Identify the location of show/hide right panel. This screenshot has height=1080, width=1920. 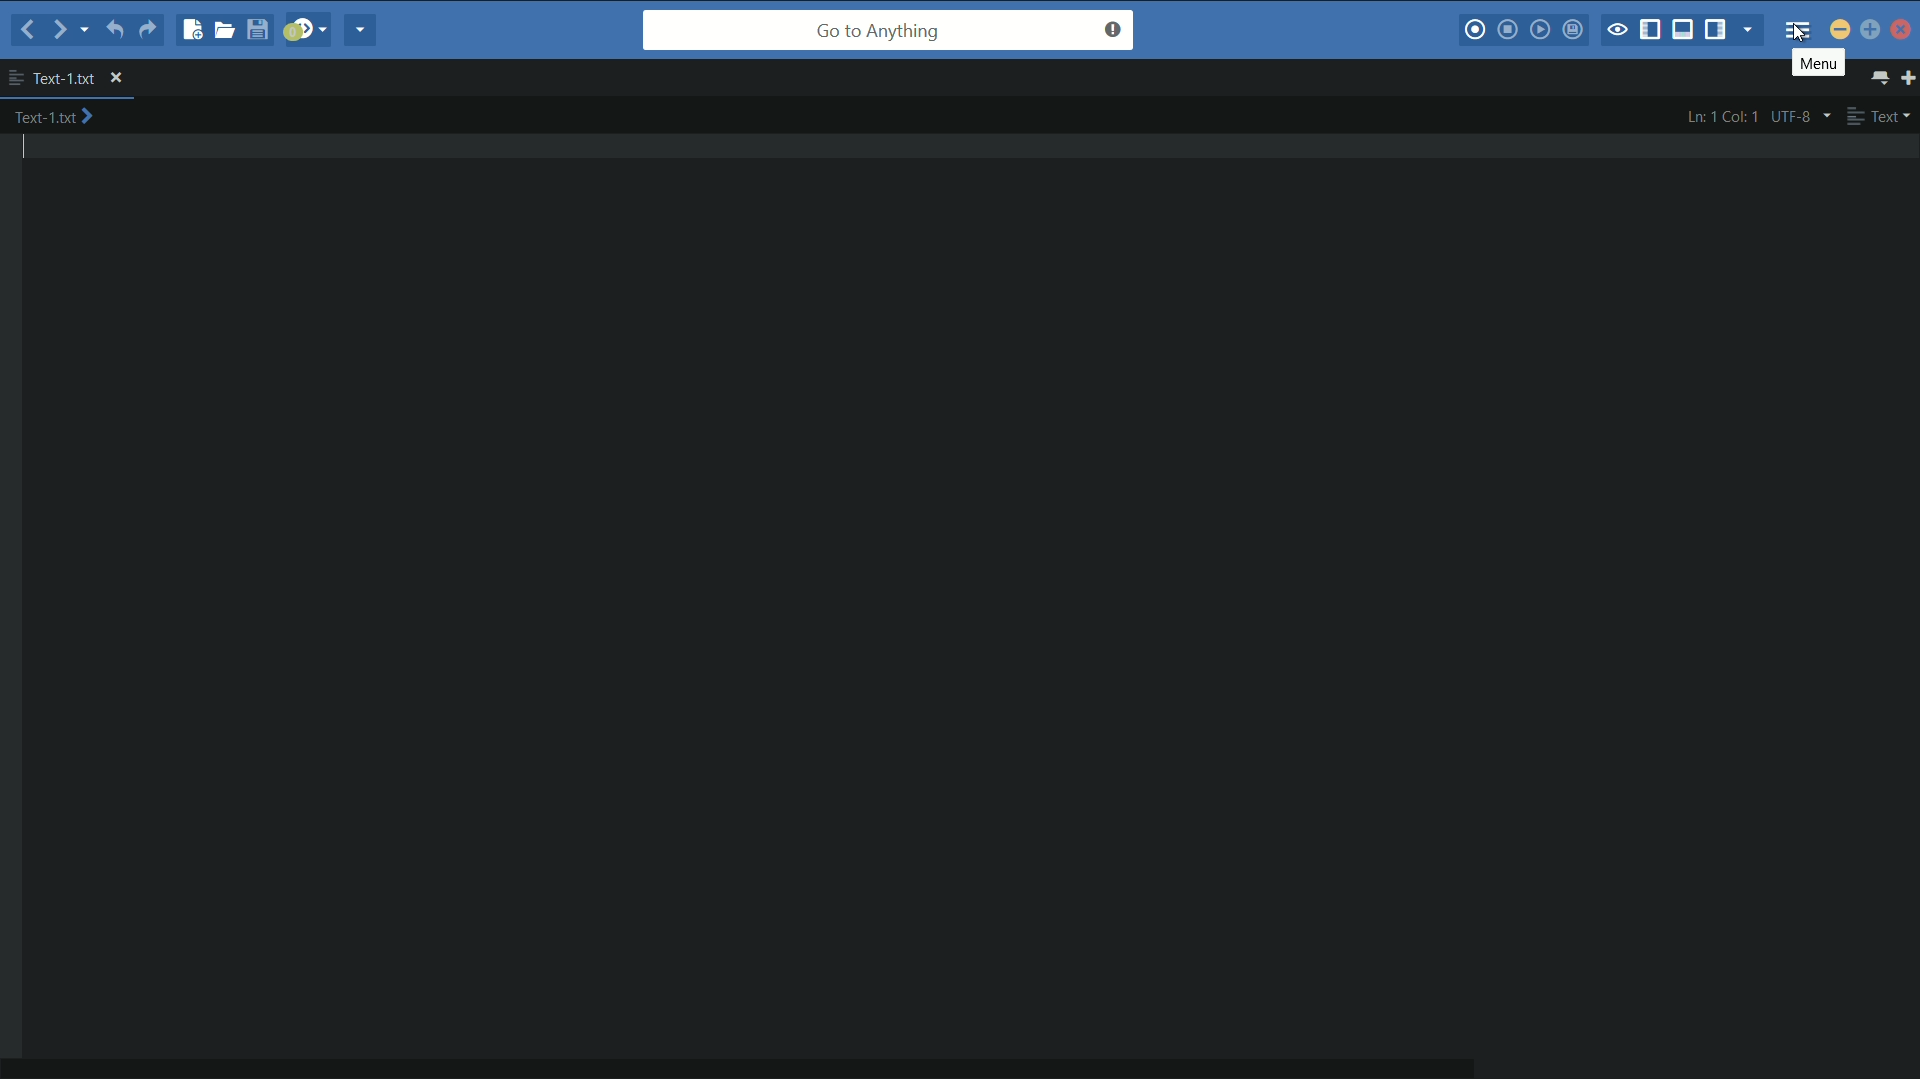
(1717, 32).